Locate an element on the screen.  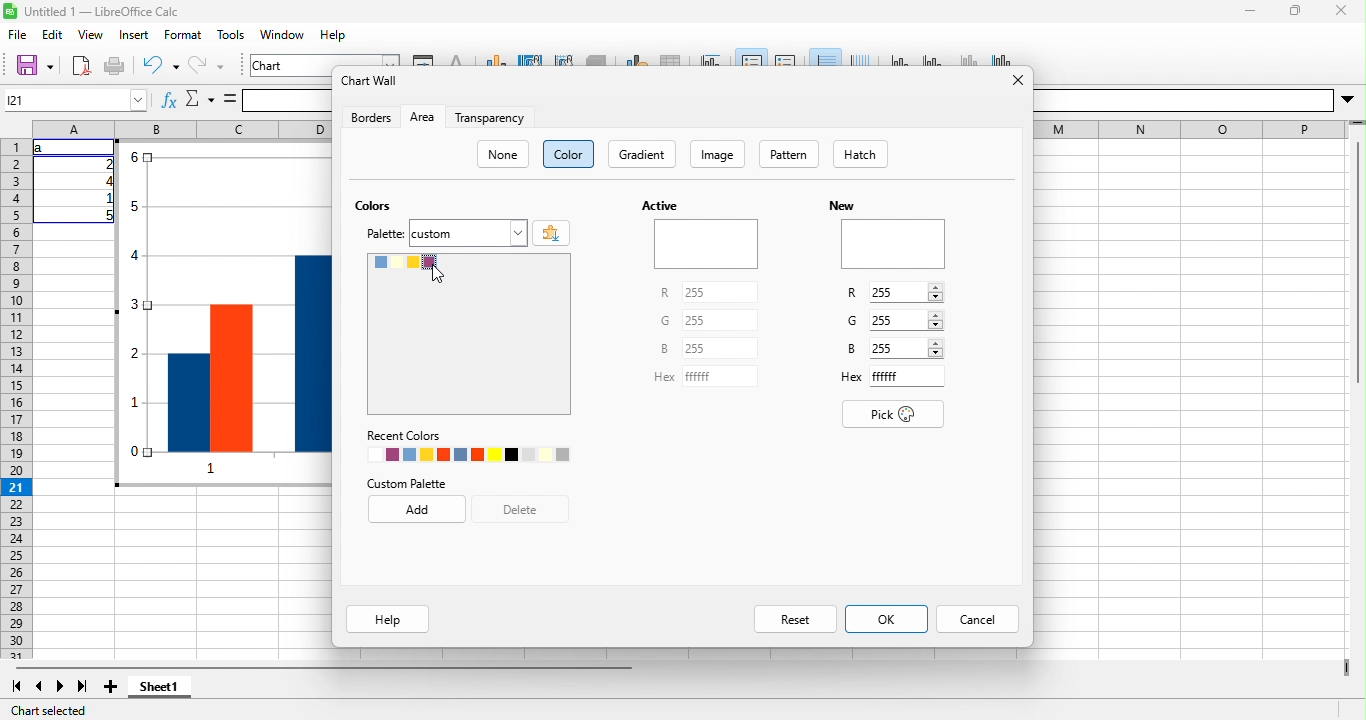
Preview of active is located at coordinates (706, 244).